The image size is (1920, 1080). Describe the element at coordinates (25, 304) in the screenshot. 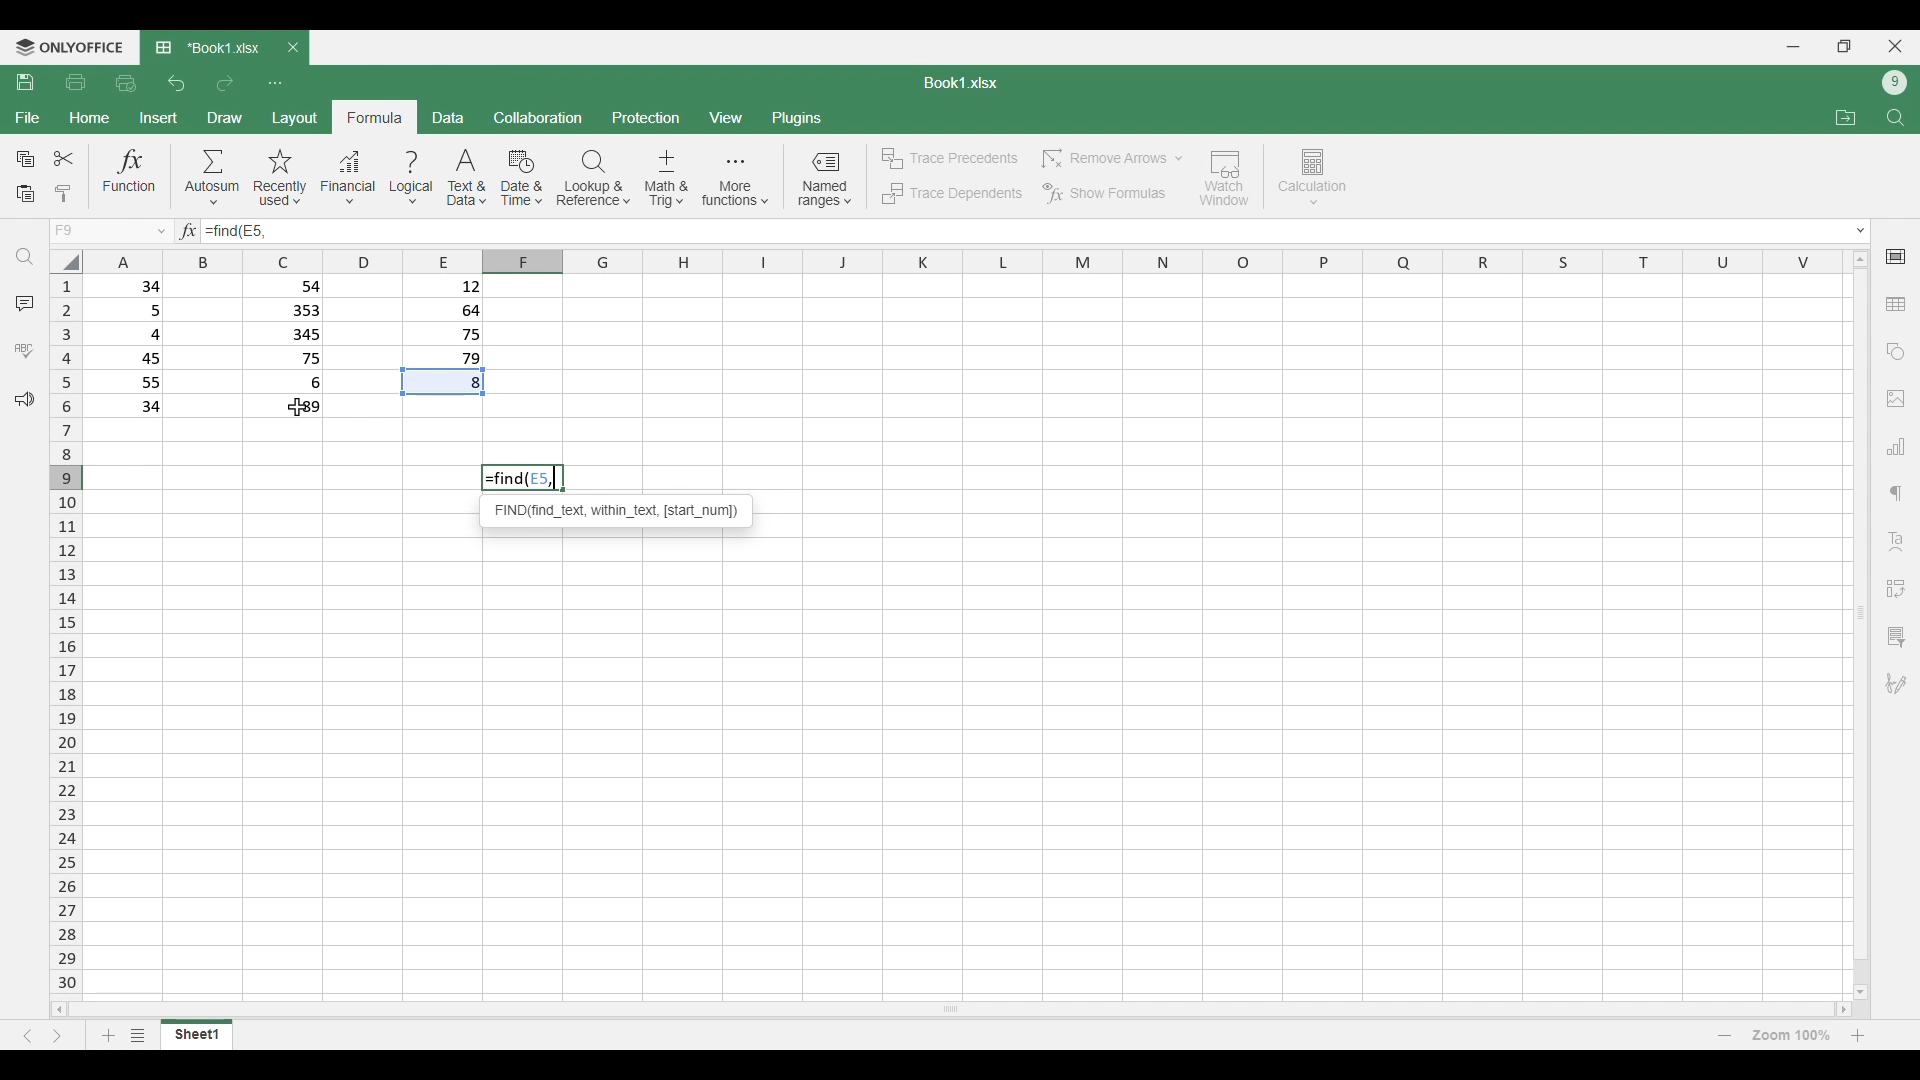

I see `Comments` at that location.